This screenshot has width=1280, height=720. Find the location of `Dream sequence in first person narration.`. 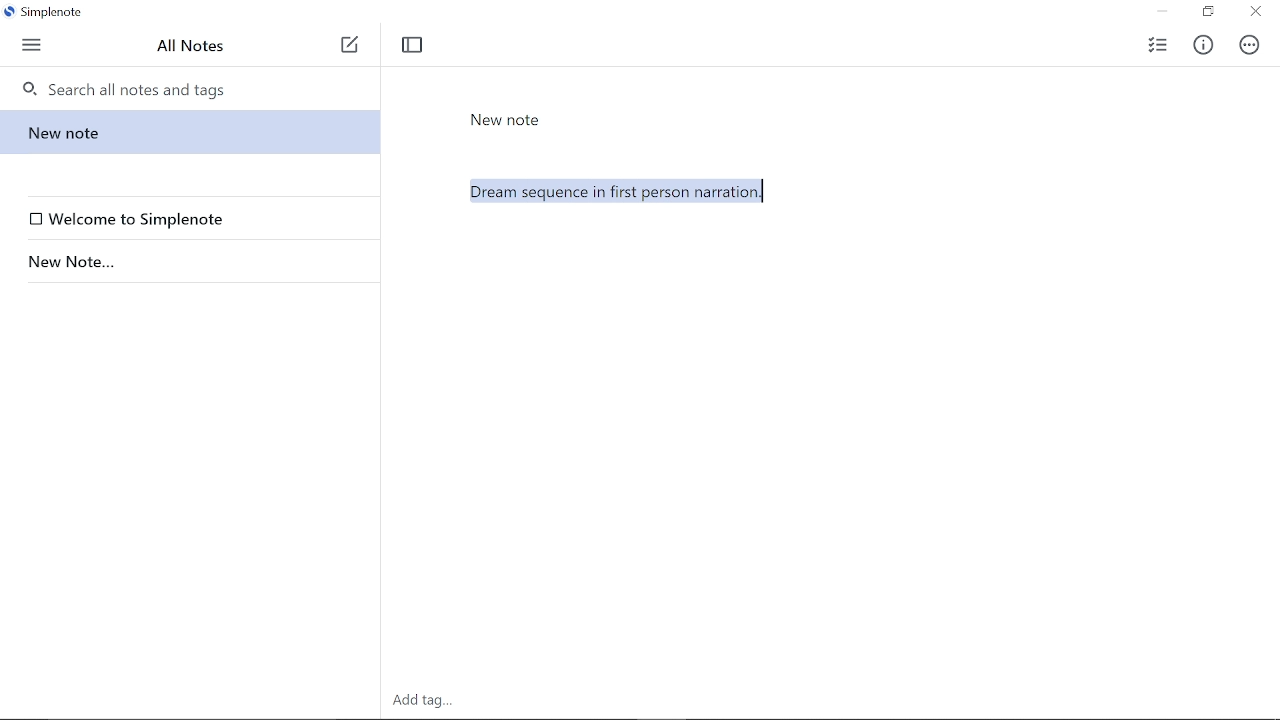

Dream sequence in first person narration. is located at coordinates (843, 327).